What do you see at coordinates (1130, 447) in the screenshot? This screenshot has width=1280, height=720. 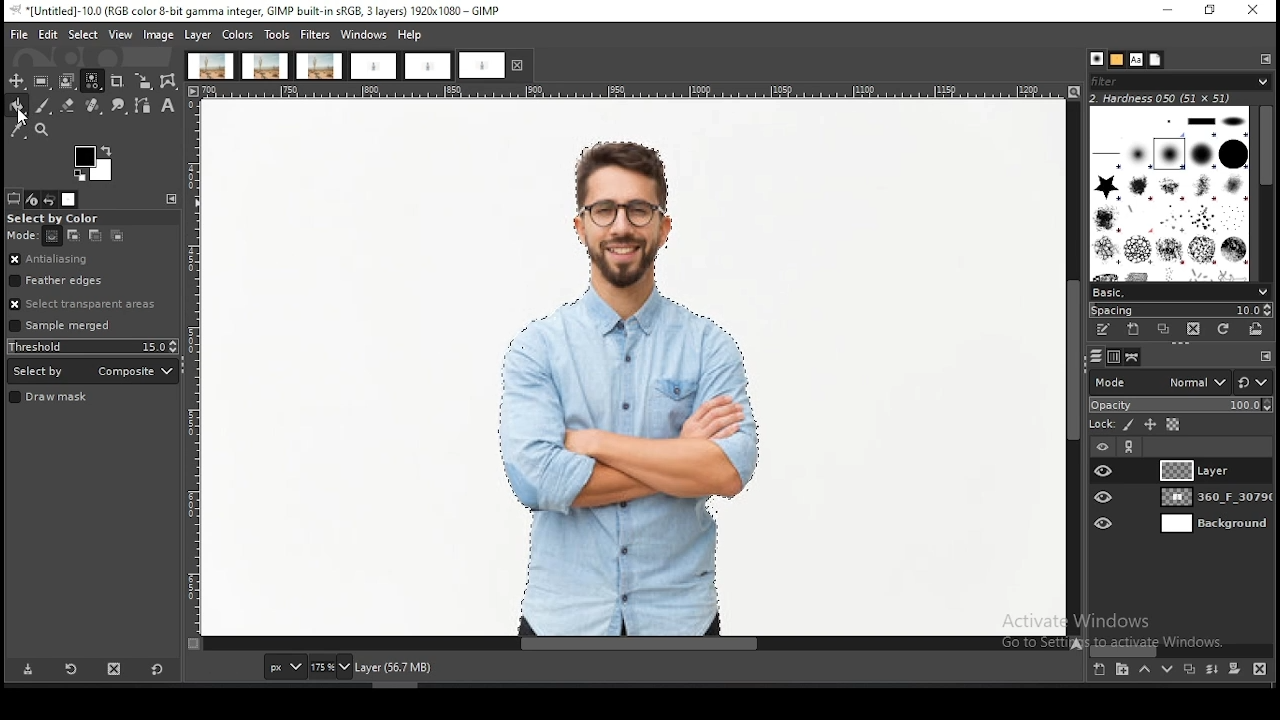 I see `link` at bounding box center [1130, 447].